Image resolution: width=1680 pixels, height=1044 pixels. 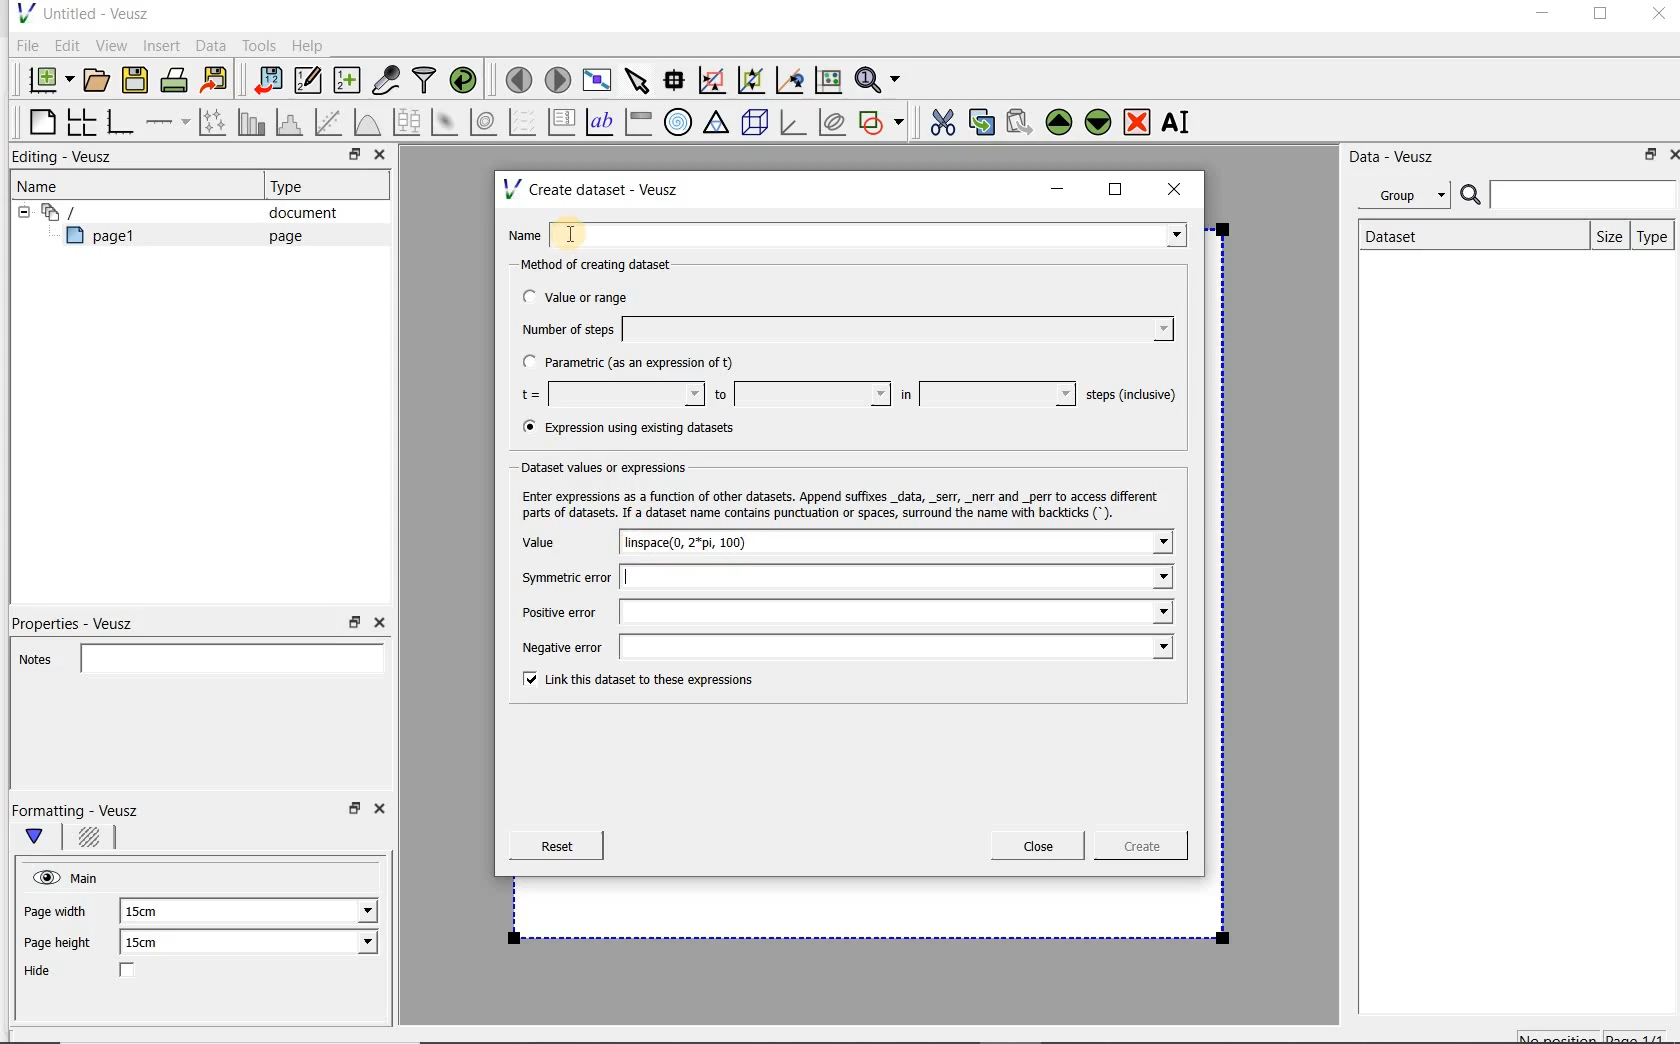 What do you see at coordinates (67, 158) in the screenshot?
I see `Editing - Veusz` at bounding box center [67, 158].